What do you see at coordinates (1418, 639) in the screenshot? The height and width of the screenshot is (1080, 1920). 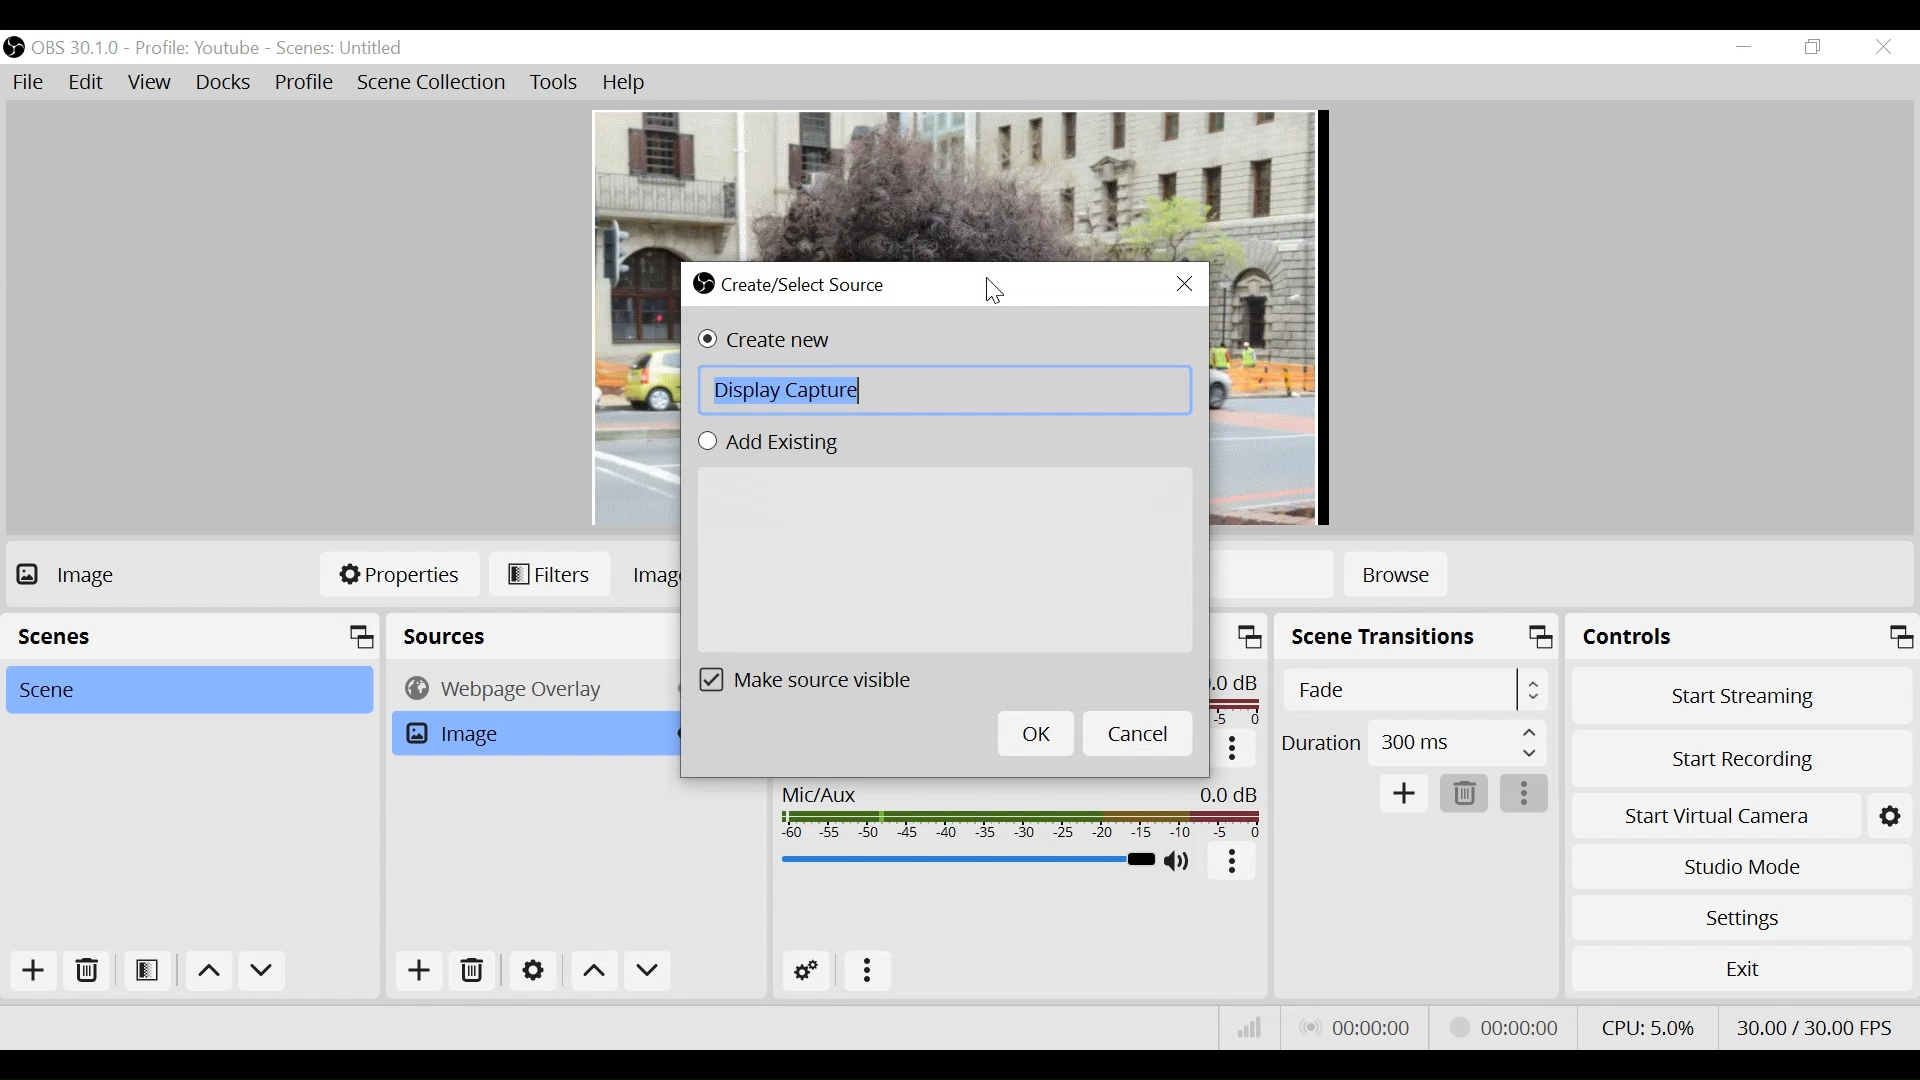 I see `Scene Transitions Panel` at bounding box center [1418, 639].